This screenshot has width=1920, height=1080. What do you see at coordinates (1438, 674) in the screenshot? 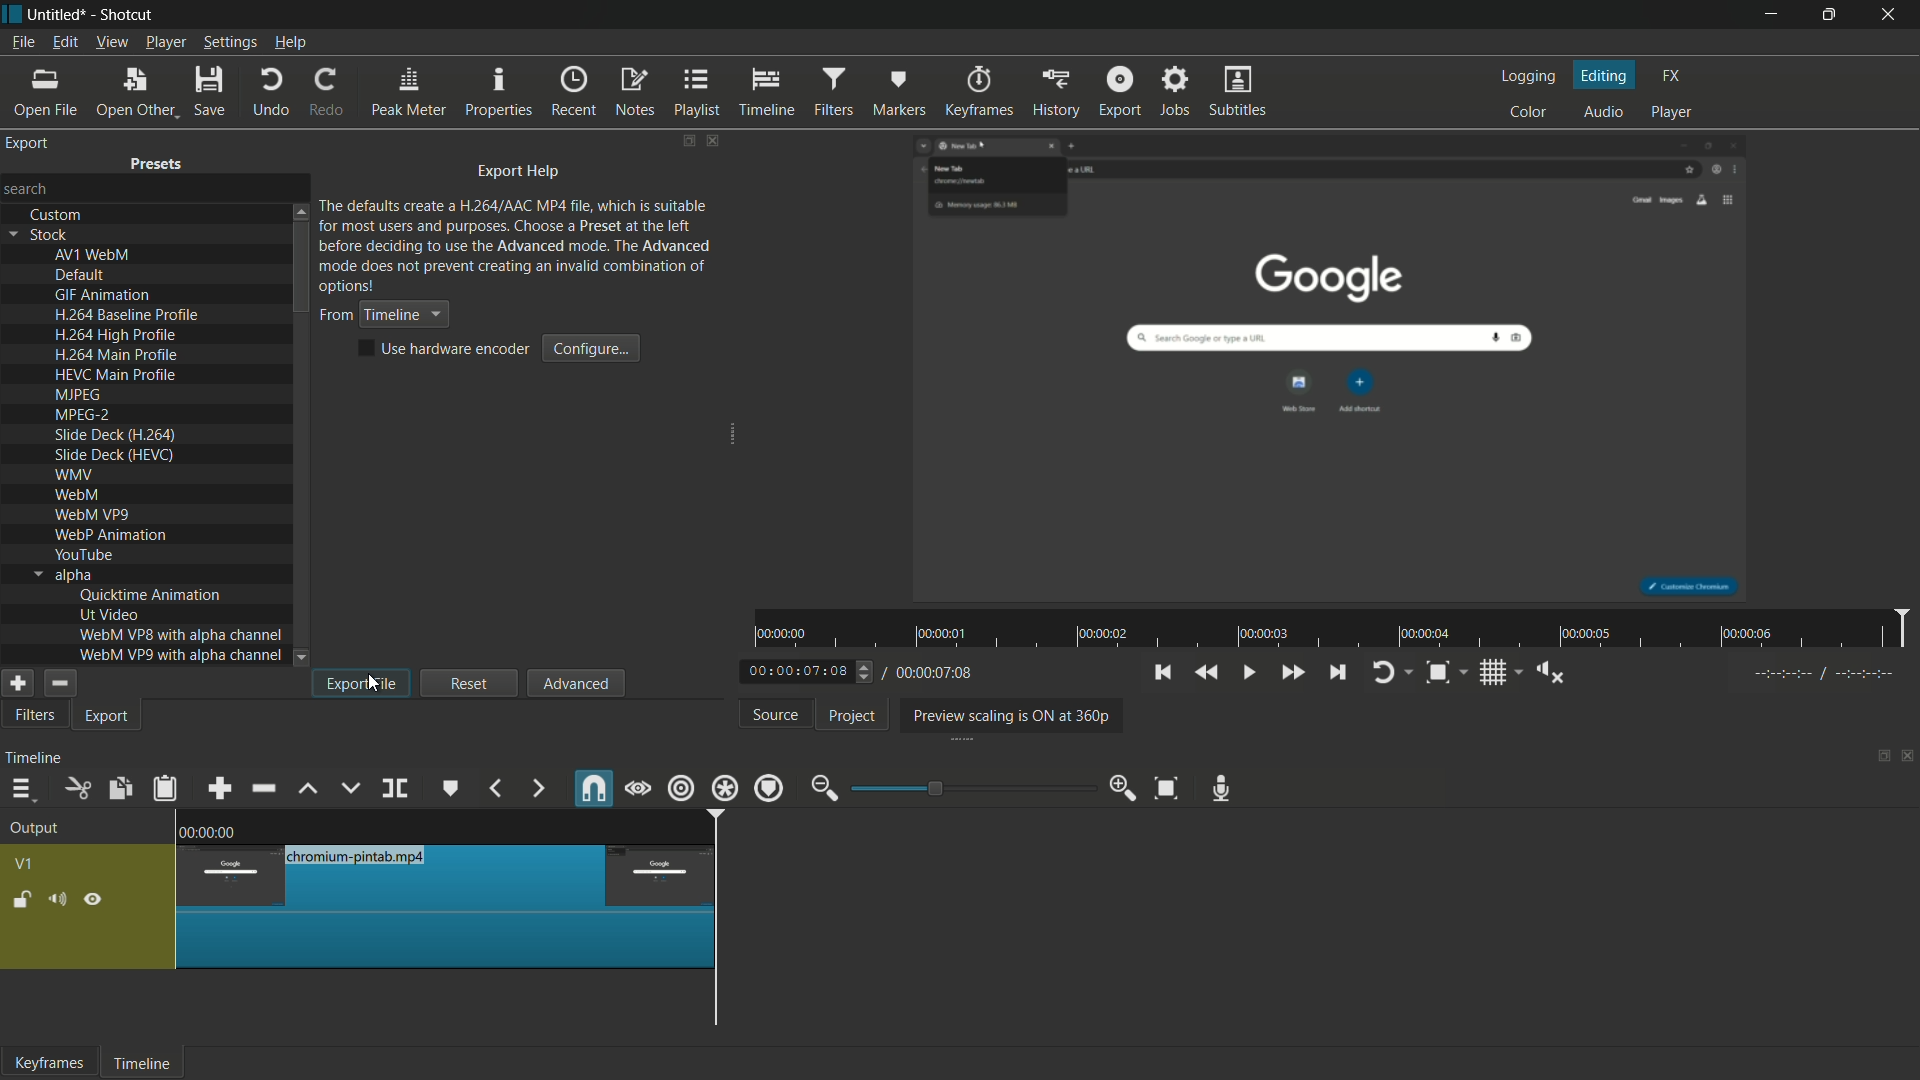
I see `toggle zoom` at bounding box center [1438, 674].